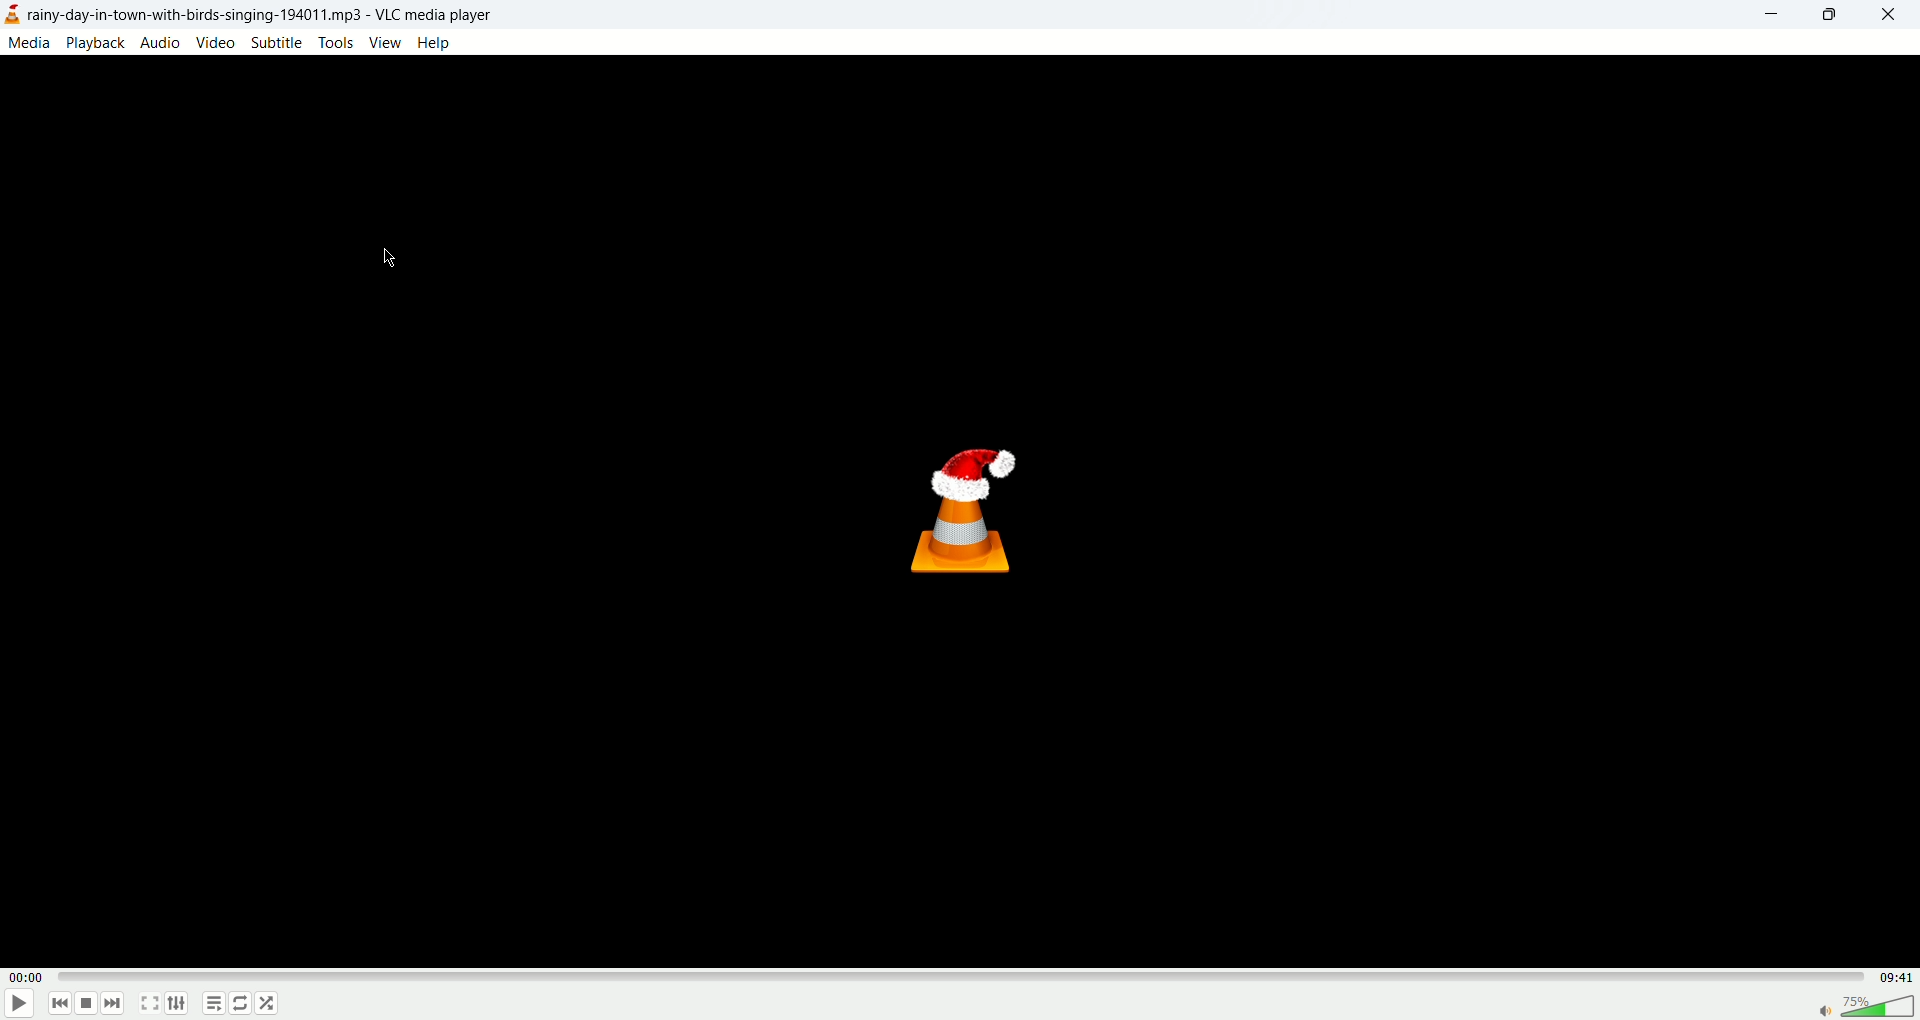  Describe the element at coordinates (61, 1005) in the screenshot. I see `previous` at that location.